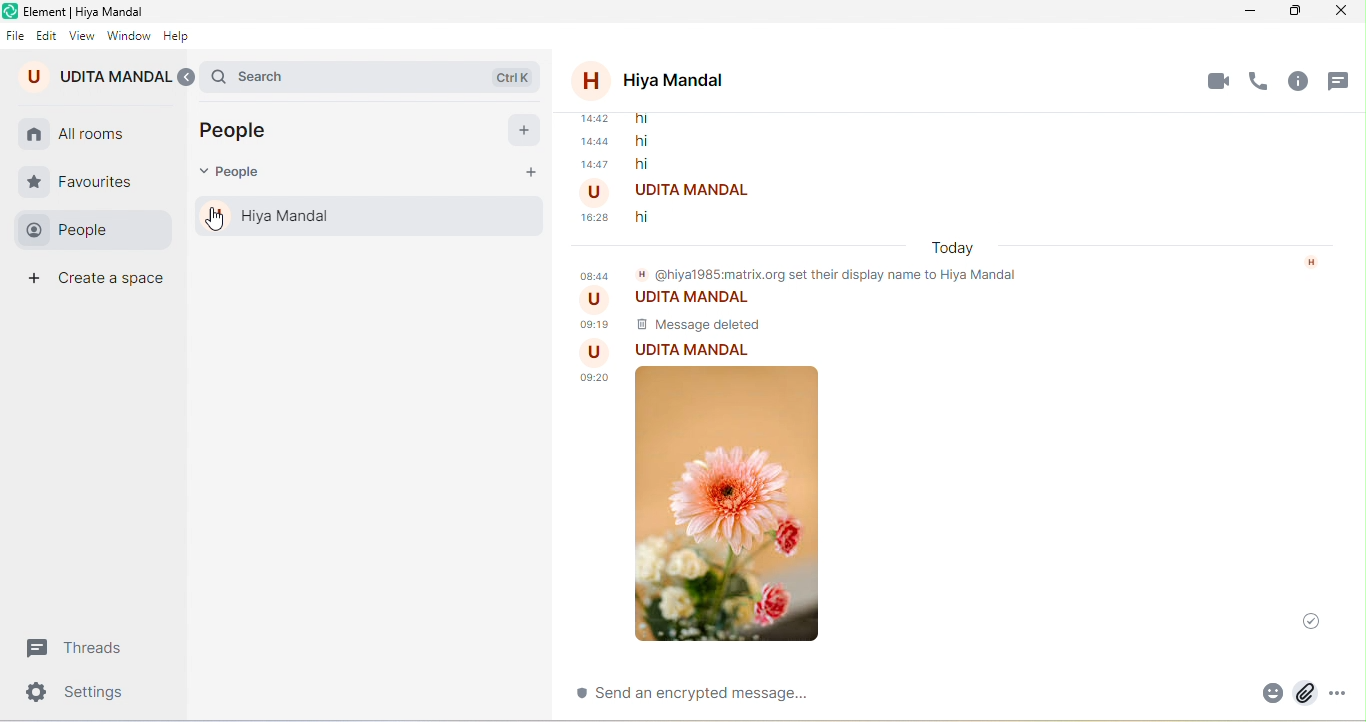 This screenshot has height=722, width=1366. I want to click on time, so click(596, 380).